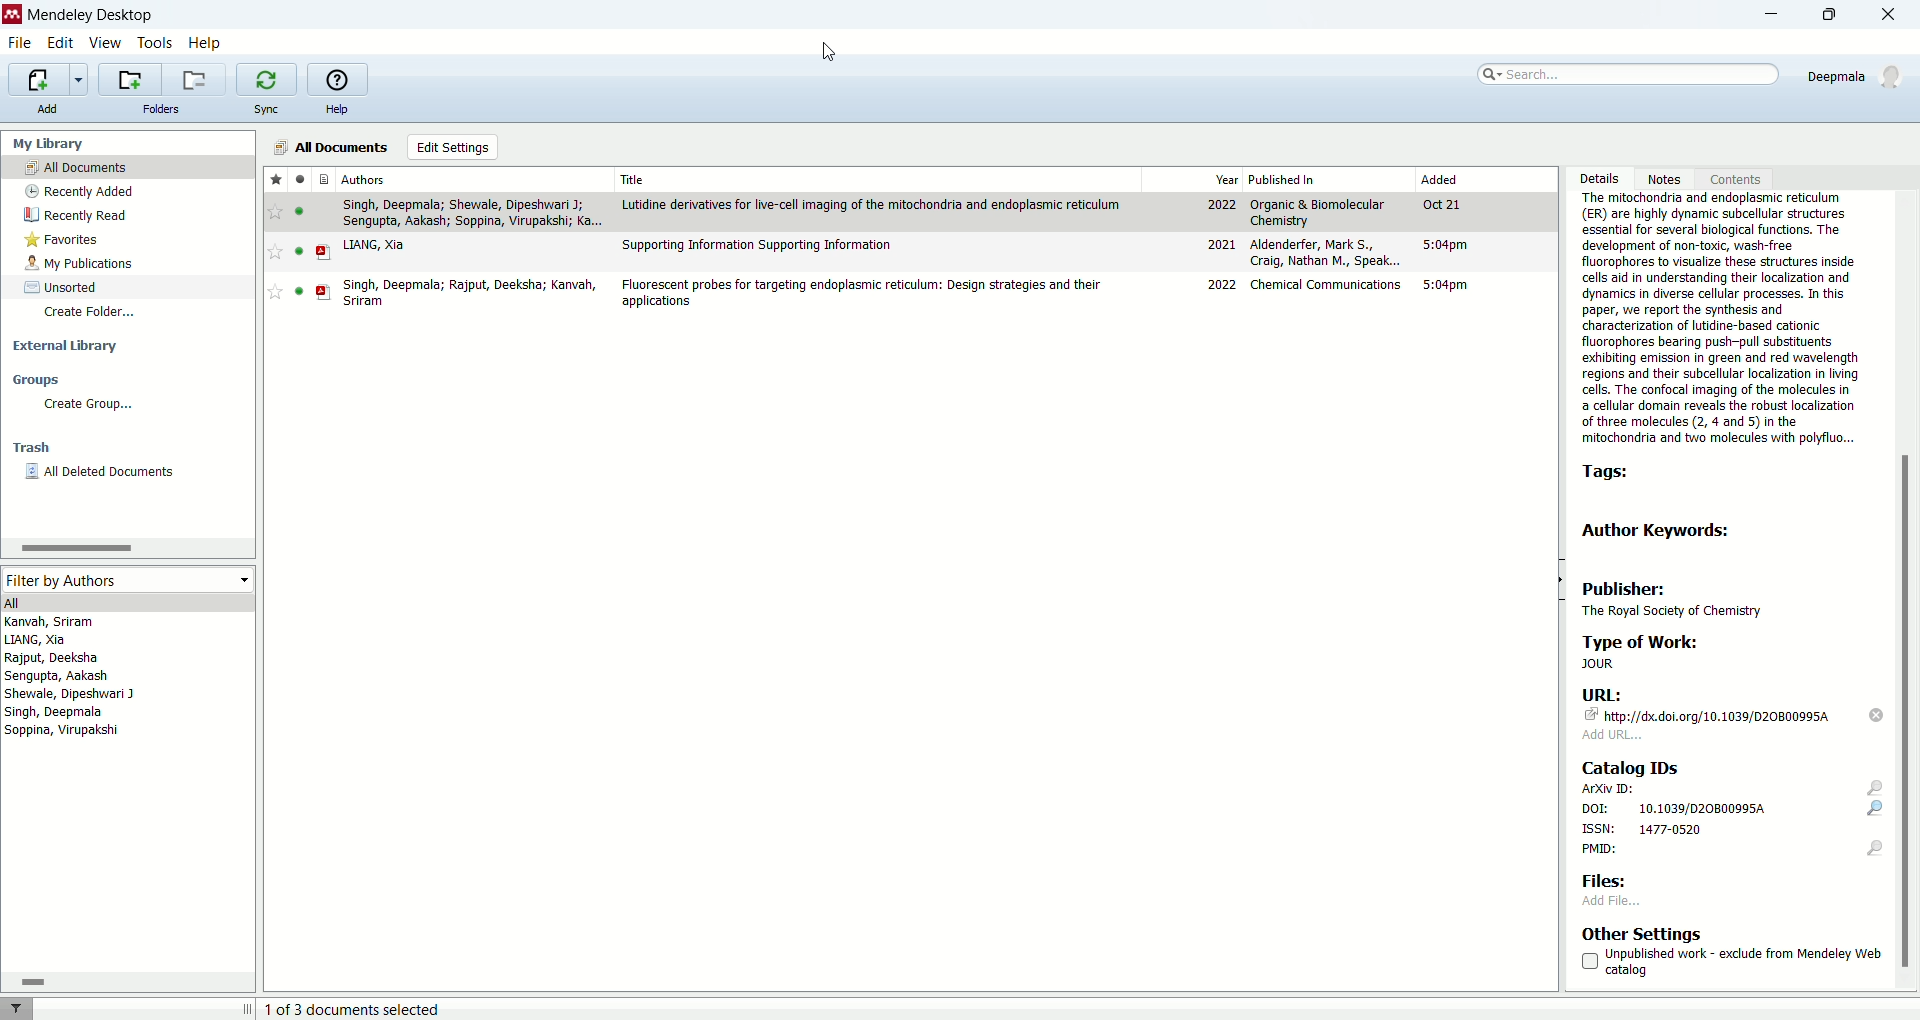 This screenshot has width=1920, height=1020. I want to click on add, so click(45, 108).